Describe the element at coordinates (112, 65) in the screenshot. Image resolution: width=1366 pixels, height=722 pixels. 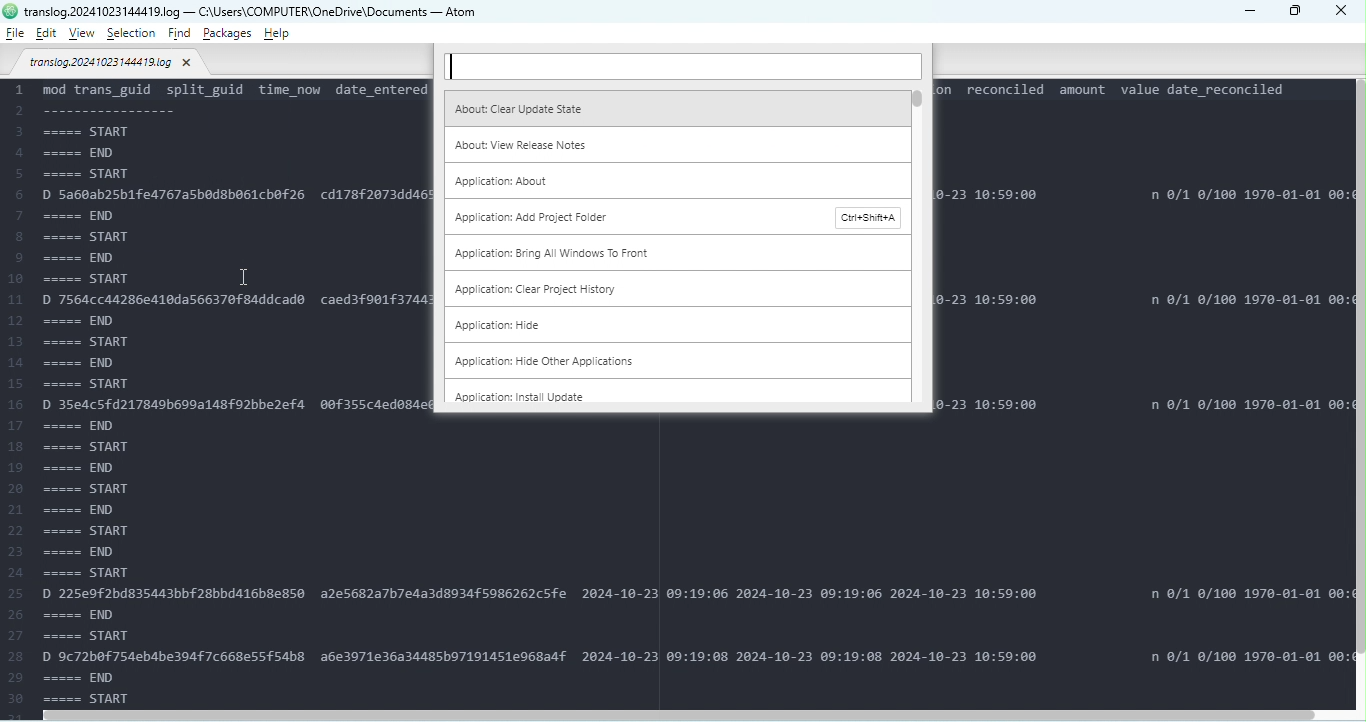
I see `File ` at that location.